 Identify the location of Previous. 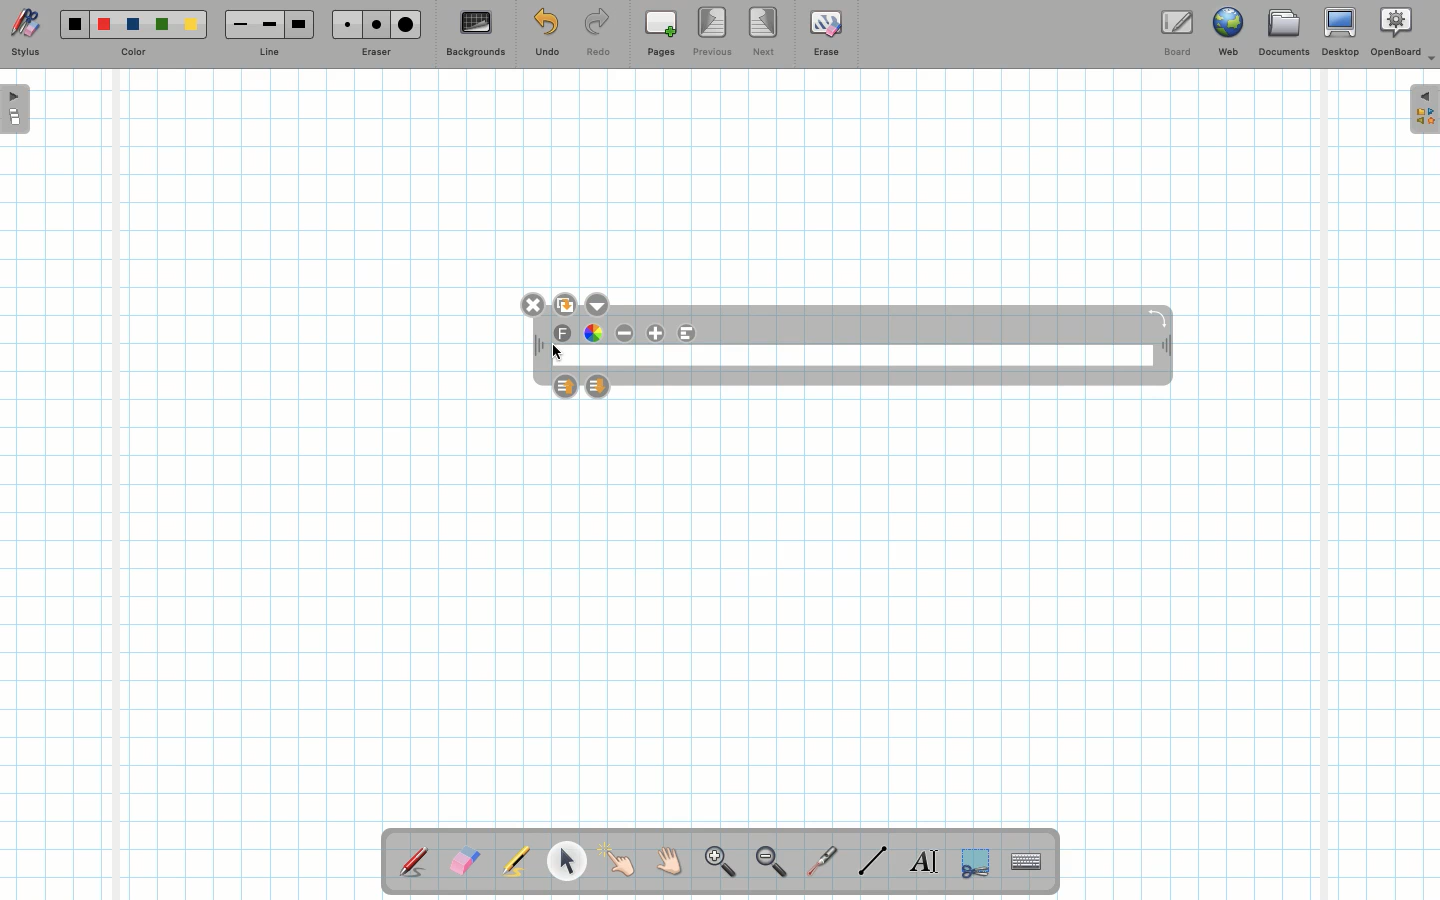
(714, 33).